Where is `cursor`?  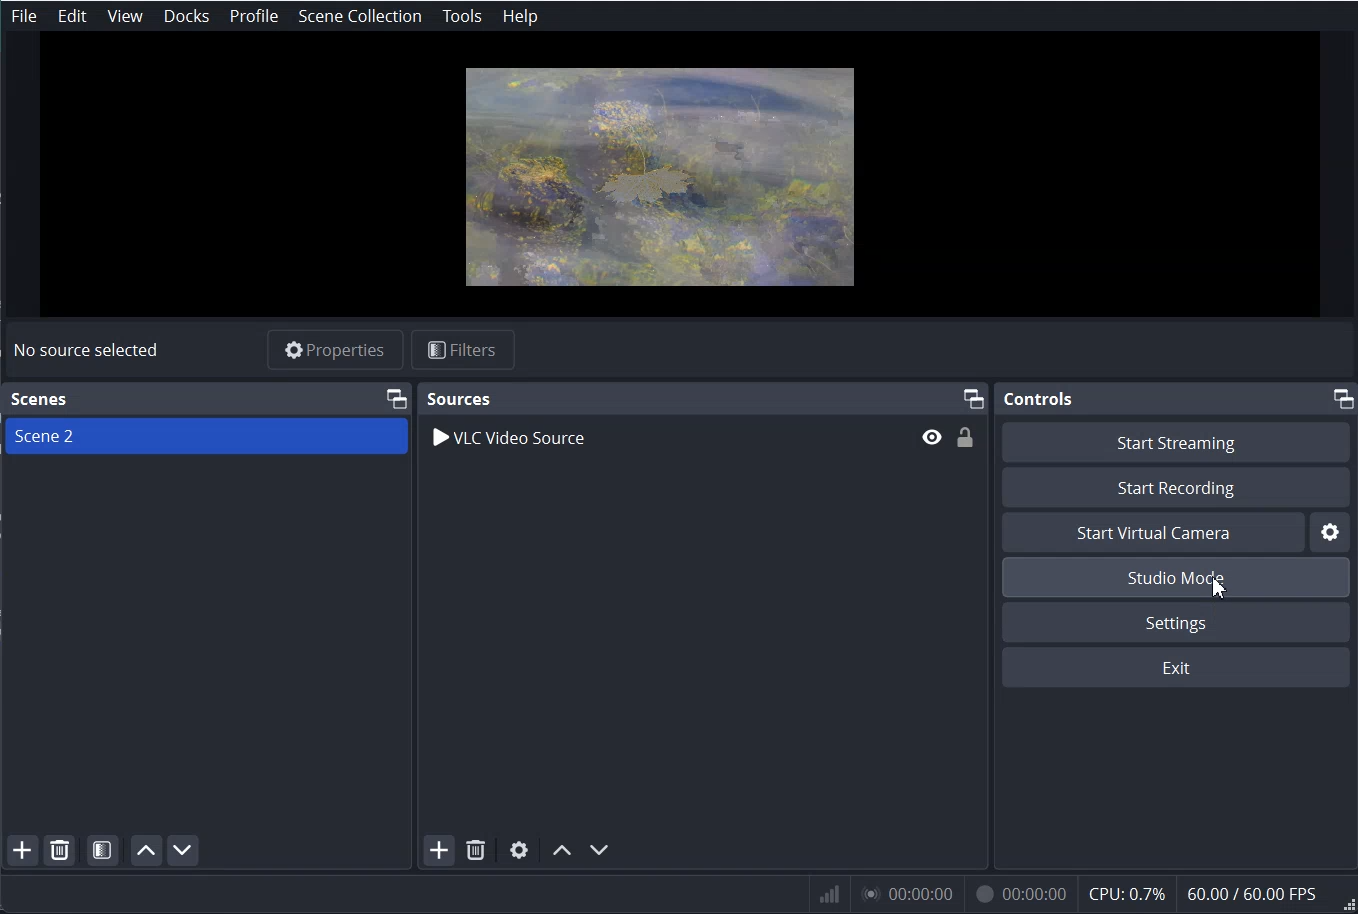 cursor is located at coordinates (1220, 591).